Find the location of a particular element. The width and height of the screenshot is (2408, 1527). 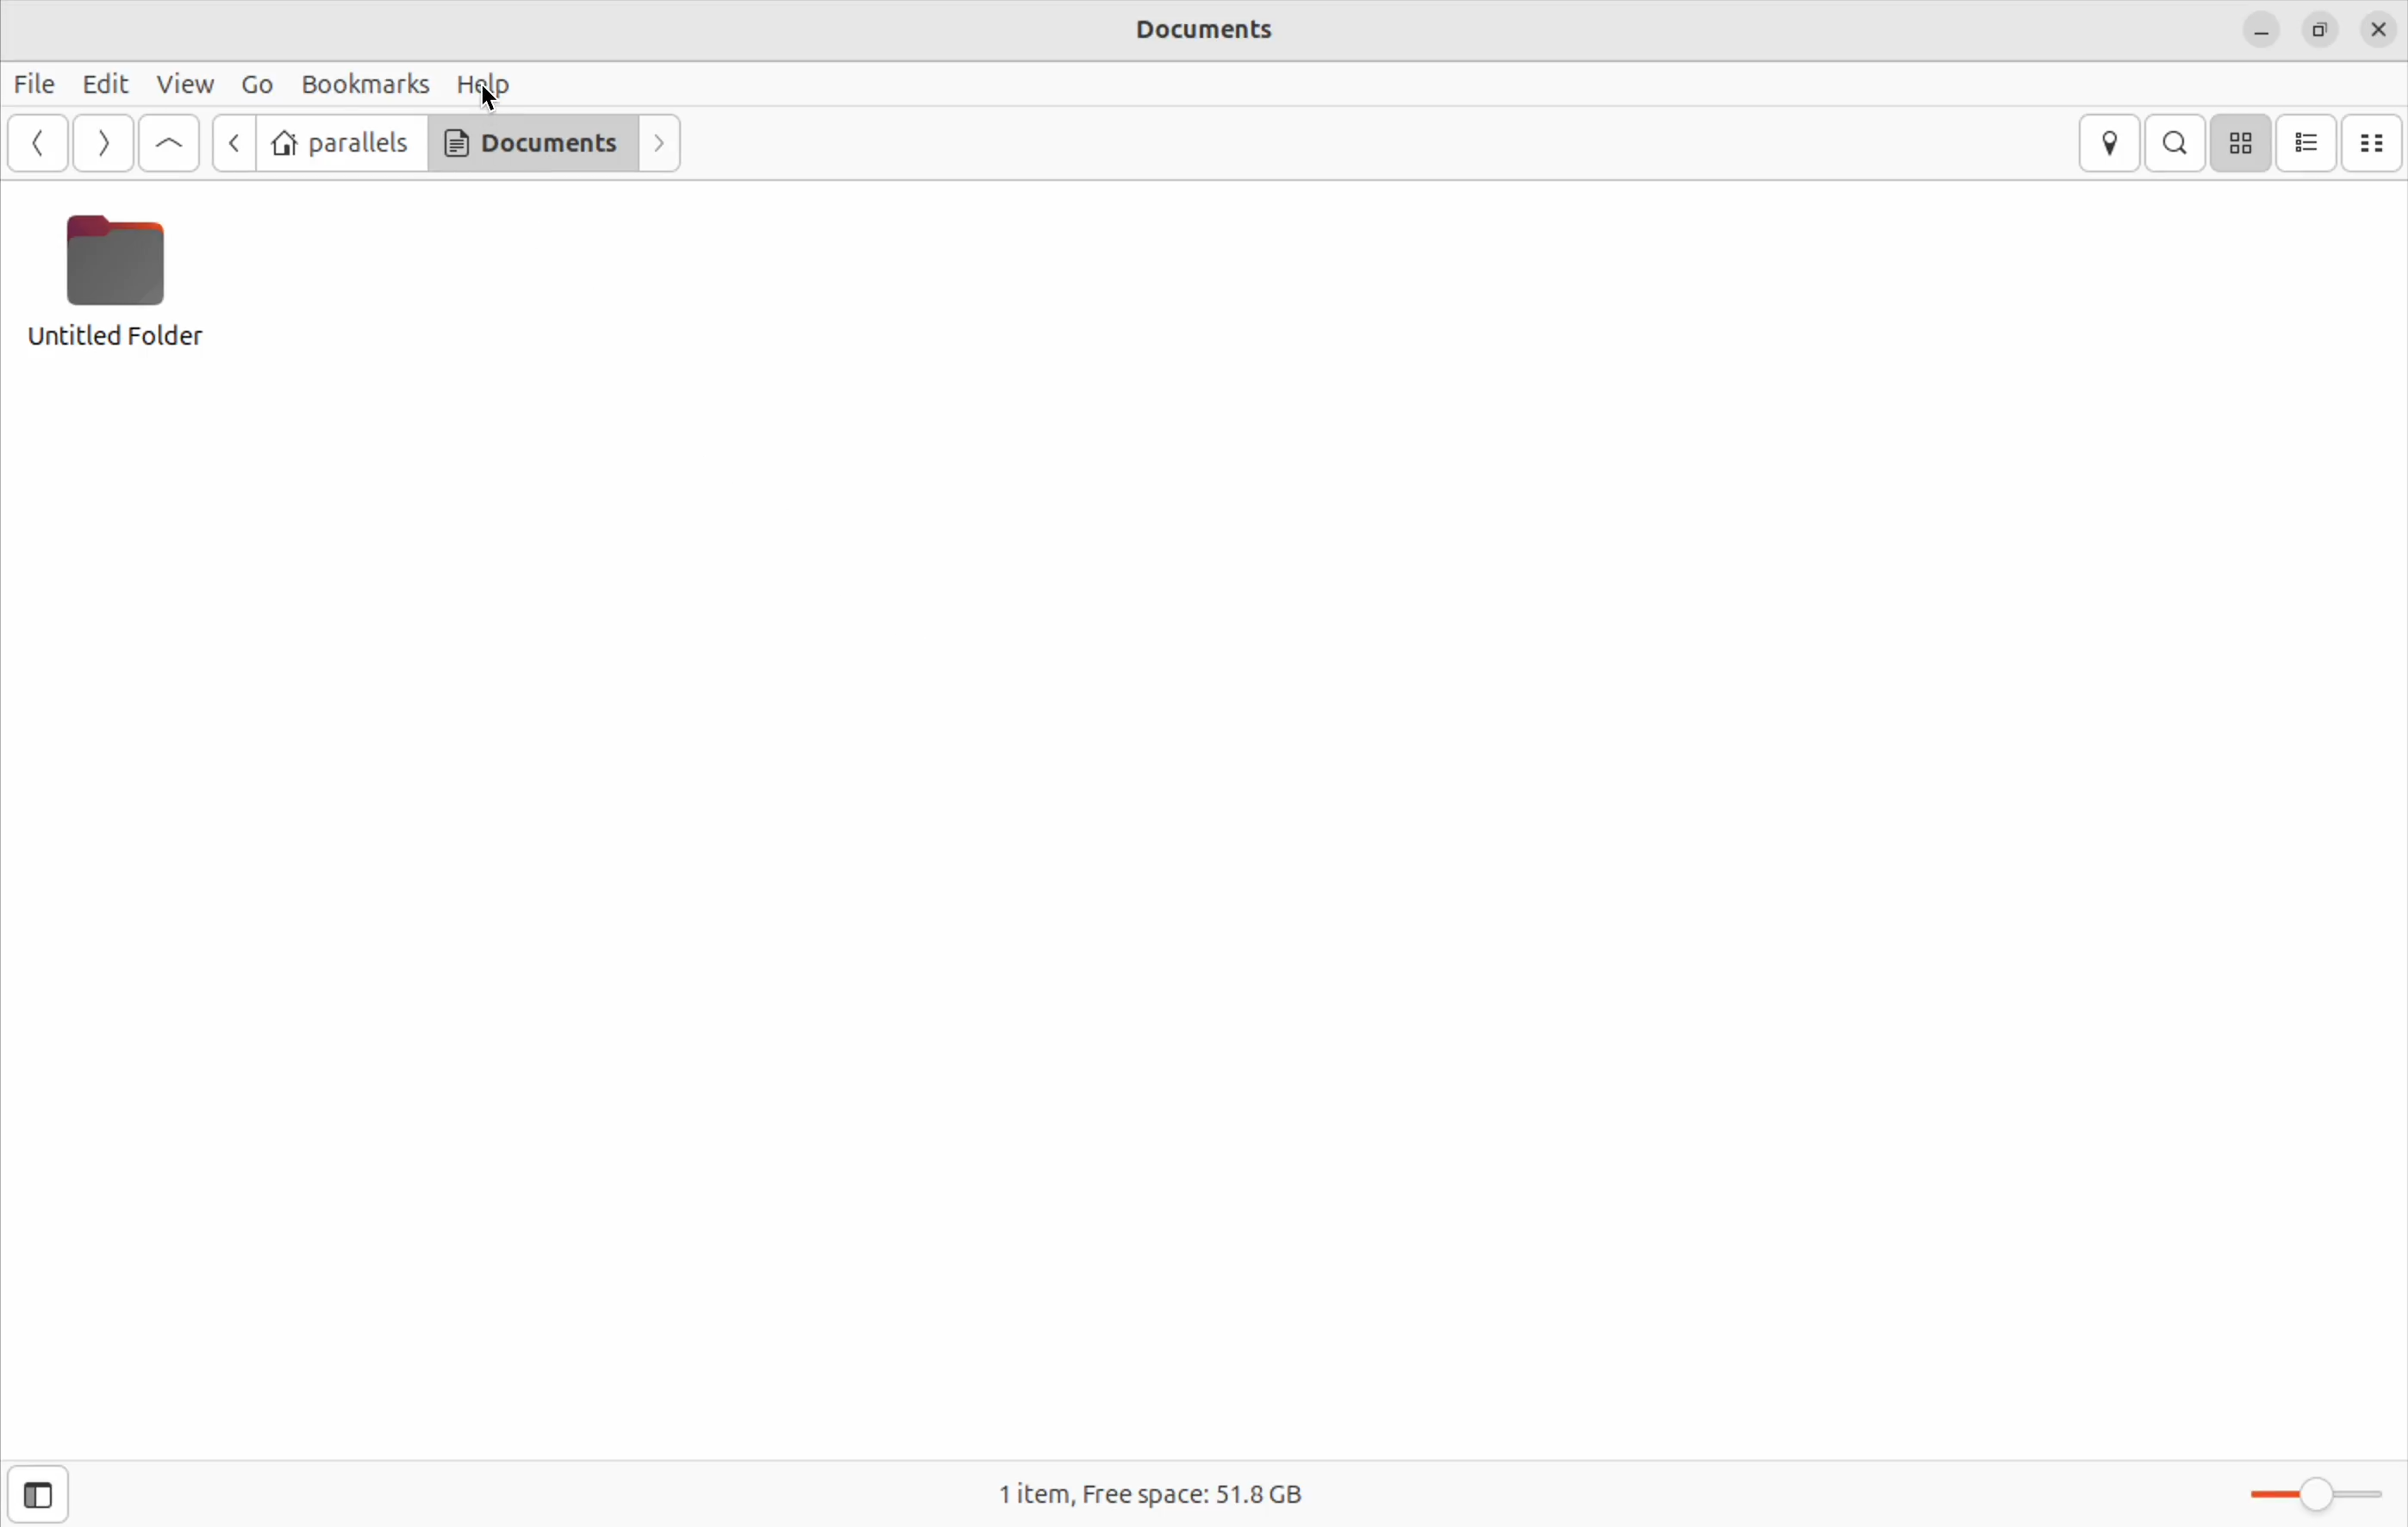

searchbar is located at coordinates (2177, 141).